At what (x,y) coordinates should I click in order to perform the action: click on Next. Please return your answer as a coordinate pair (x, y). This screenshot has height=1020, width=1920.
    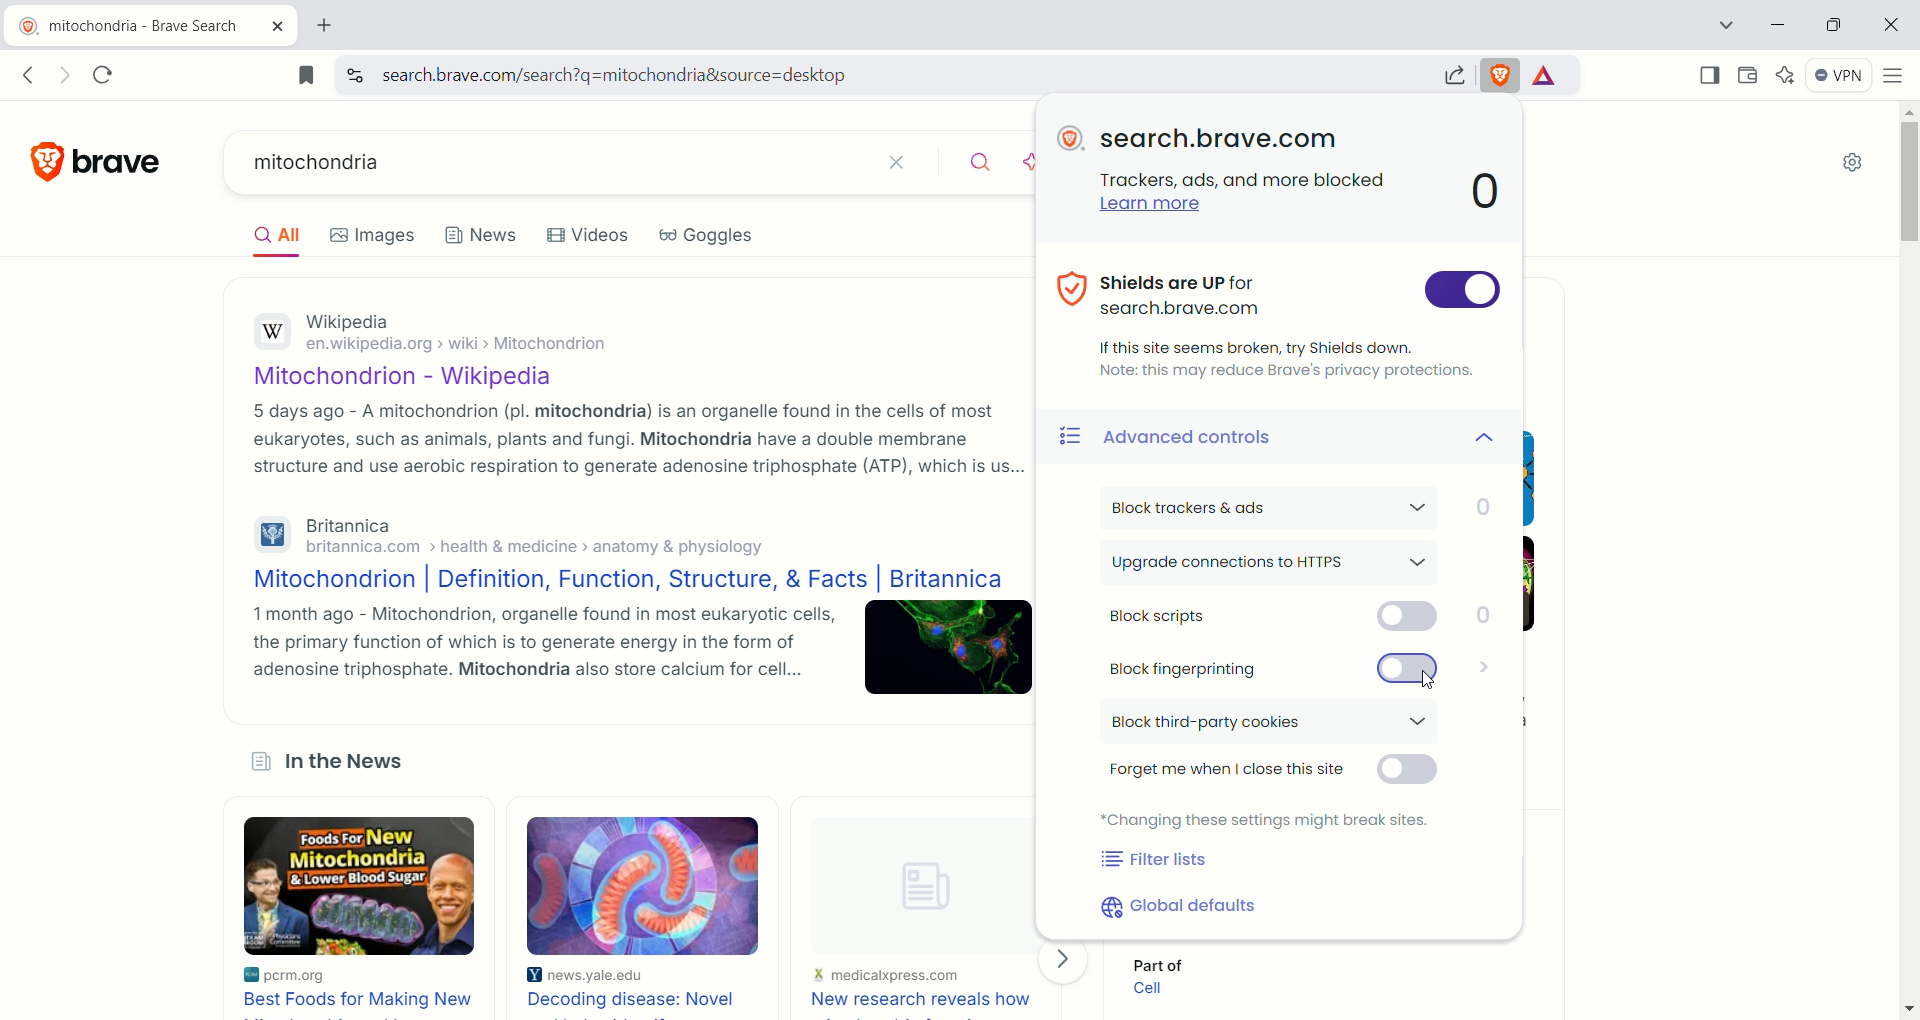
    Looking at the image, I should click on (1065, 960).